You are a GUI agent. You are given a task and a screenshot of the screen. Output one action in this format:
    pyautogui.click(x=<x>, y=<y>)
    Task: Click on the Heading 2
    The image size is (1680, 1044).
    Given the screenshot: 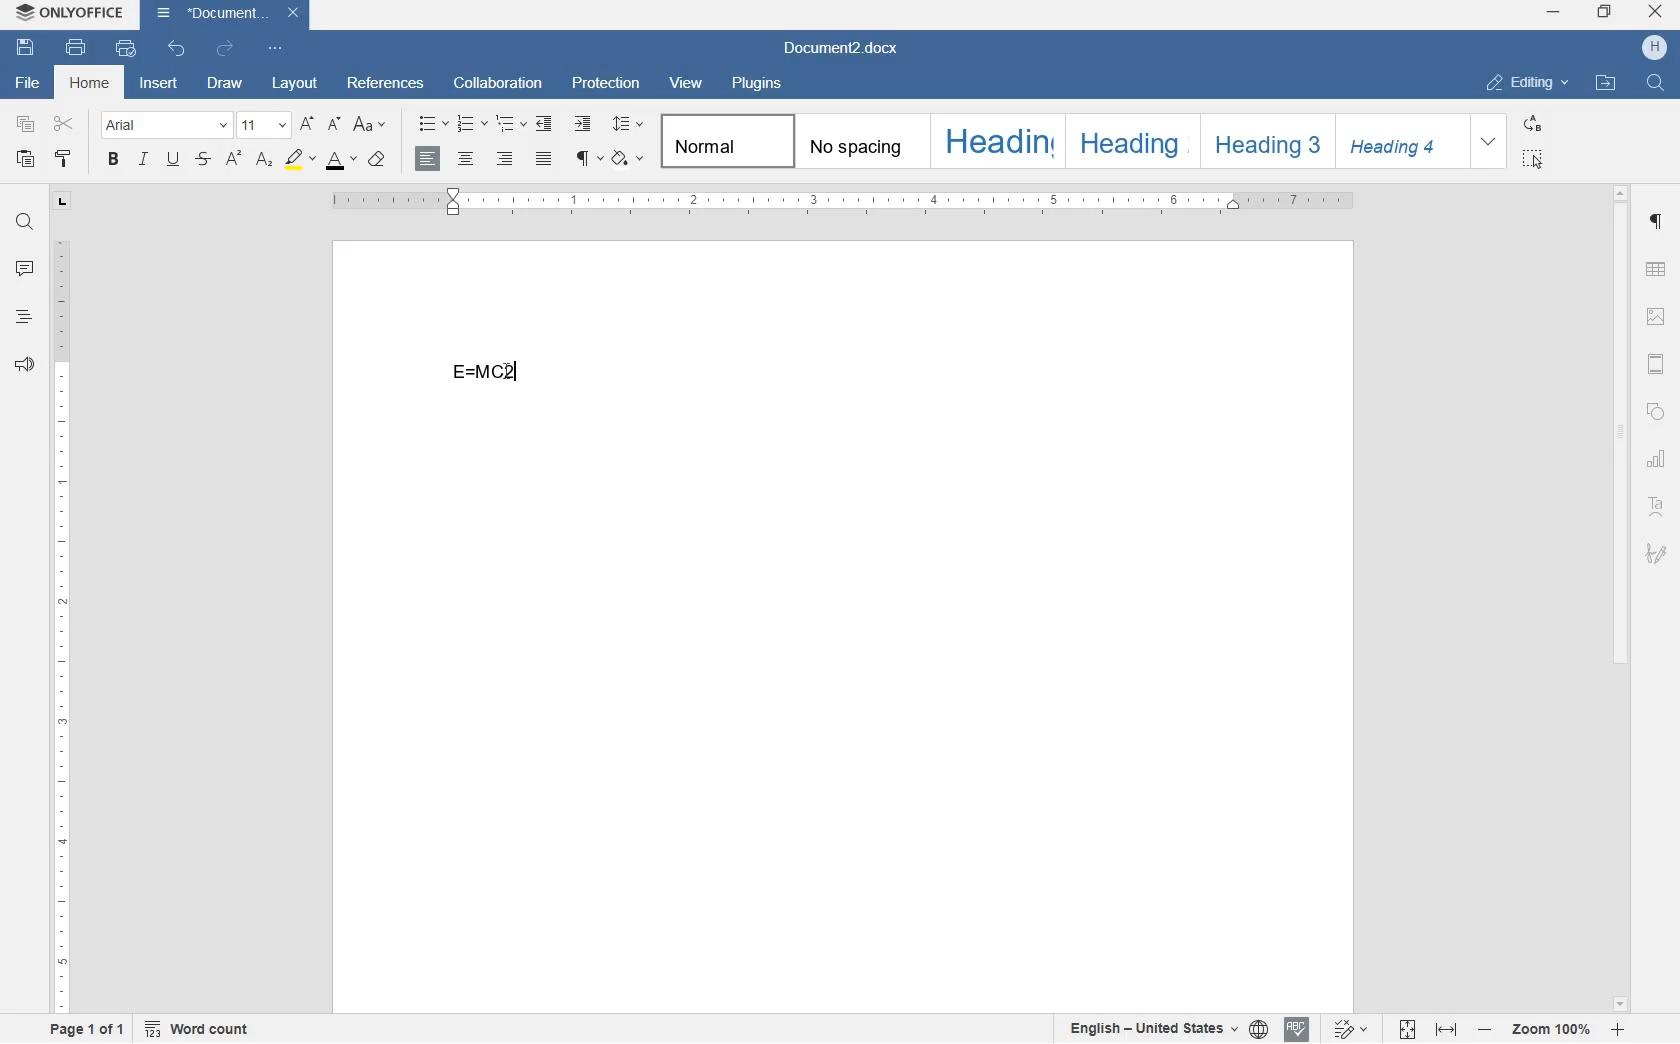 What is the action you would take?
    pyautogui.click(x=1129, y=142)
    